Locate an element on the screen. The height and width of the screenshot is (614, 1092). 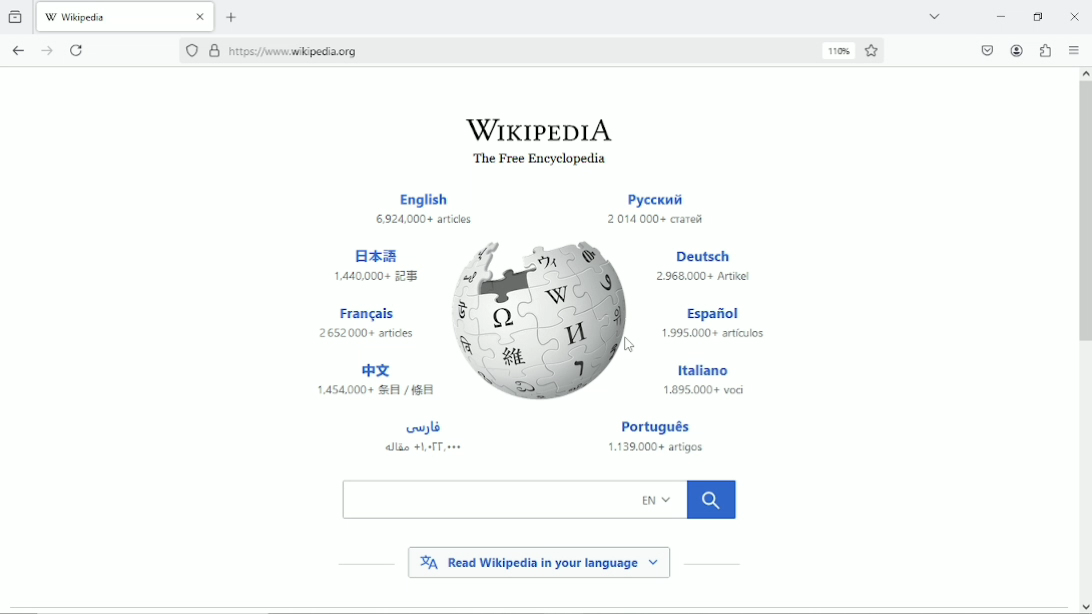
new tab is located at coordinates (232, 17).